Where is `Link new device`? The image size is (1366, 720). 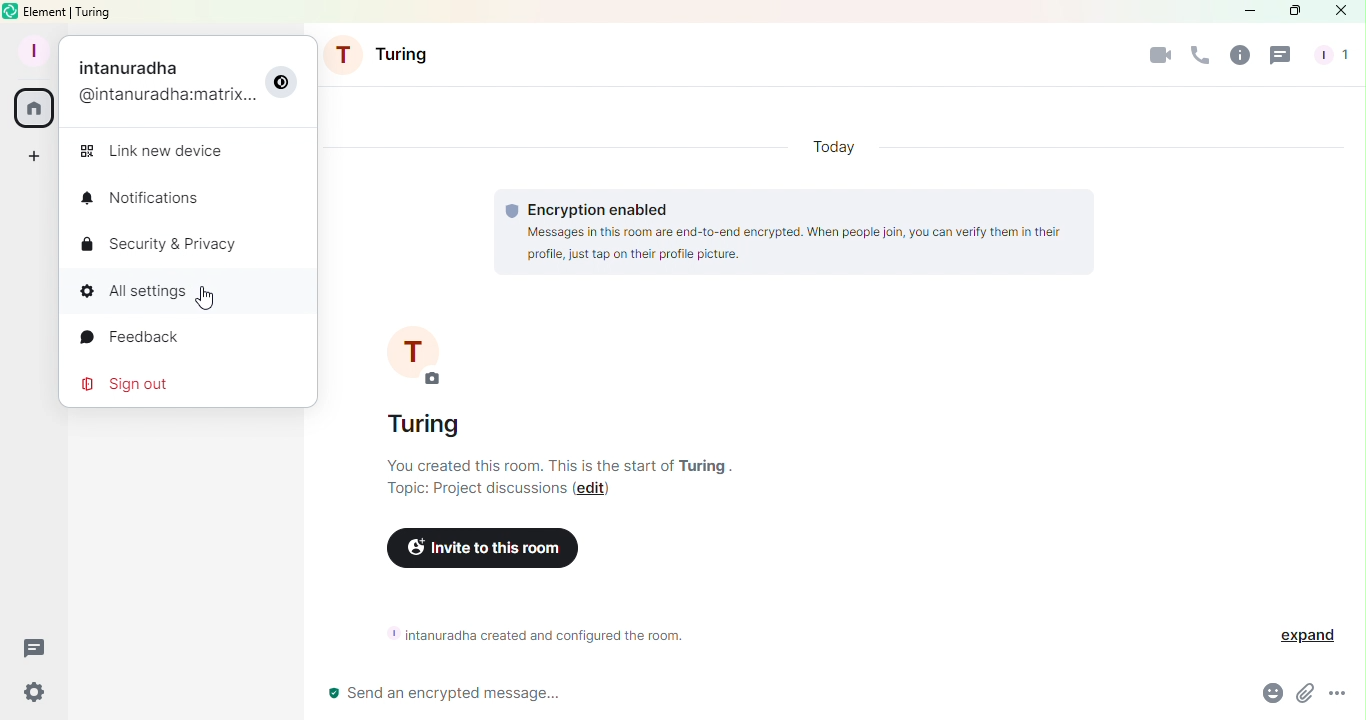
Link new device is located at coordinates (164, 154).